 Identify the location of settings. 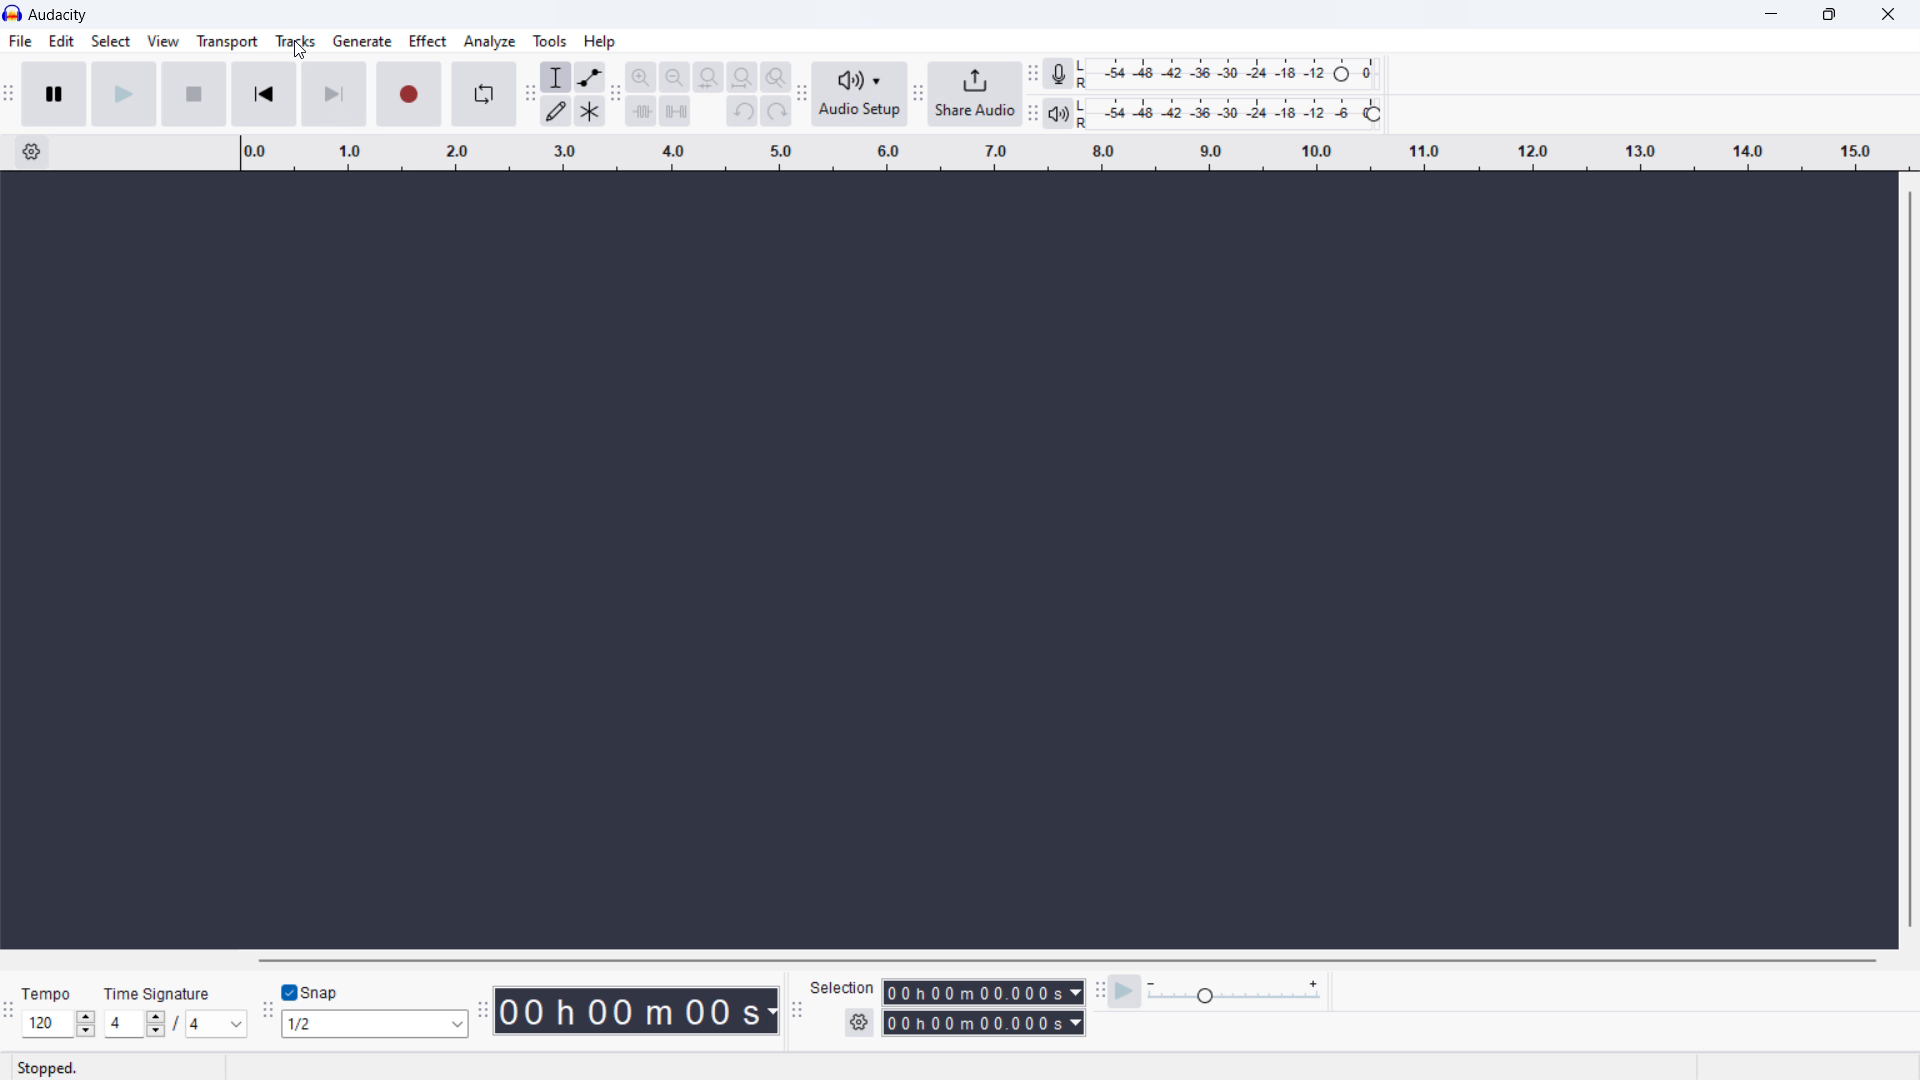
(30, 152).